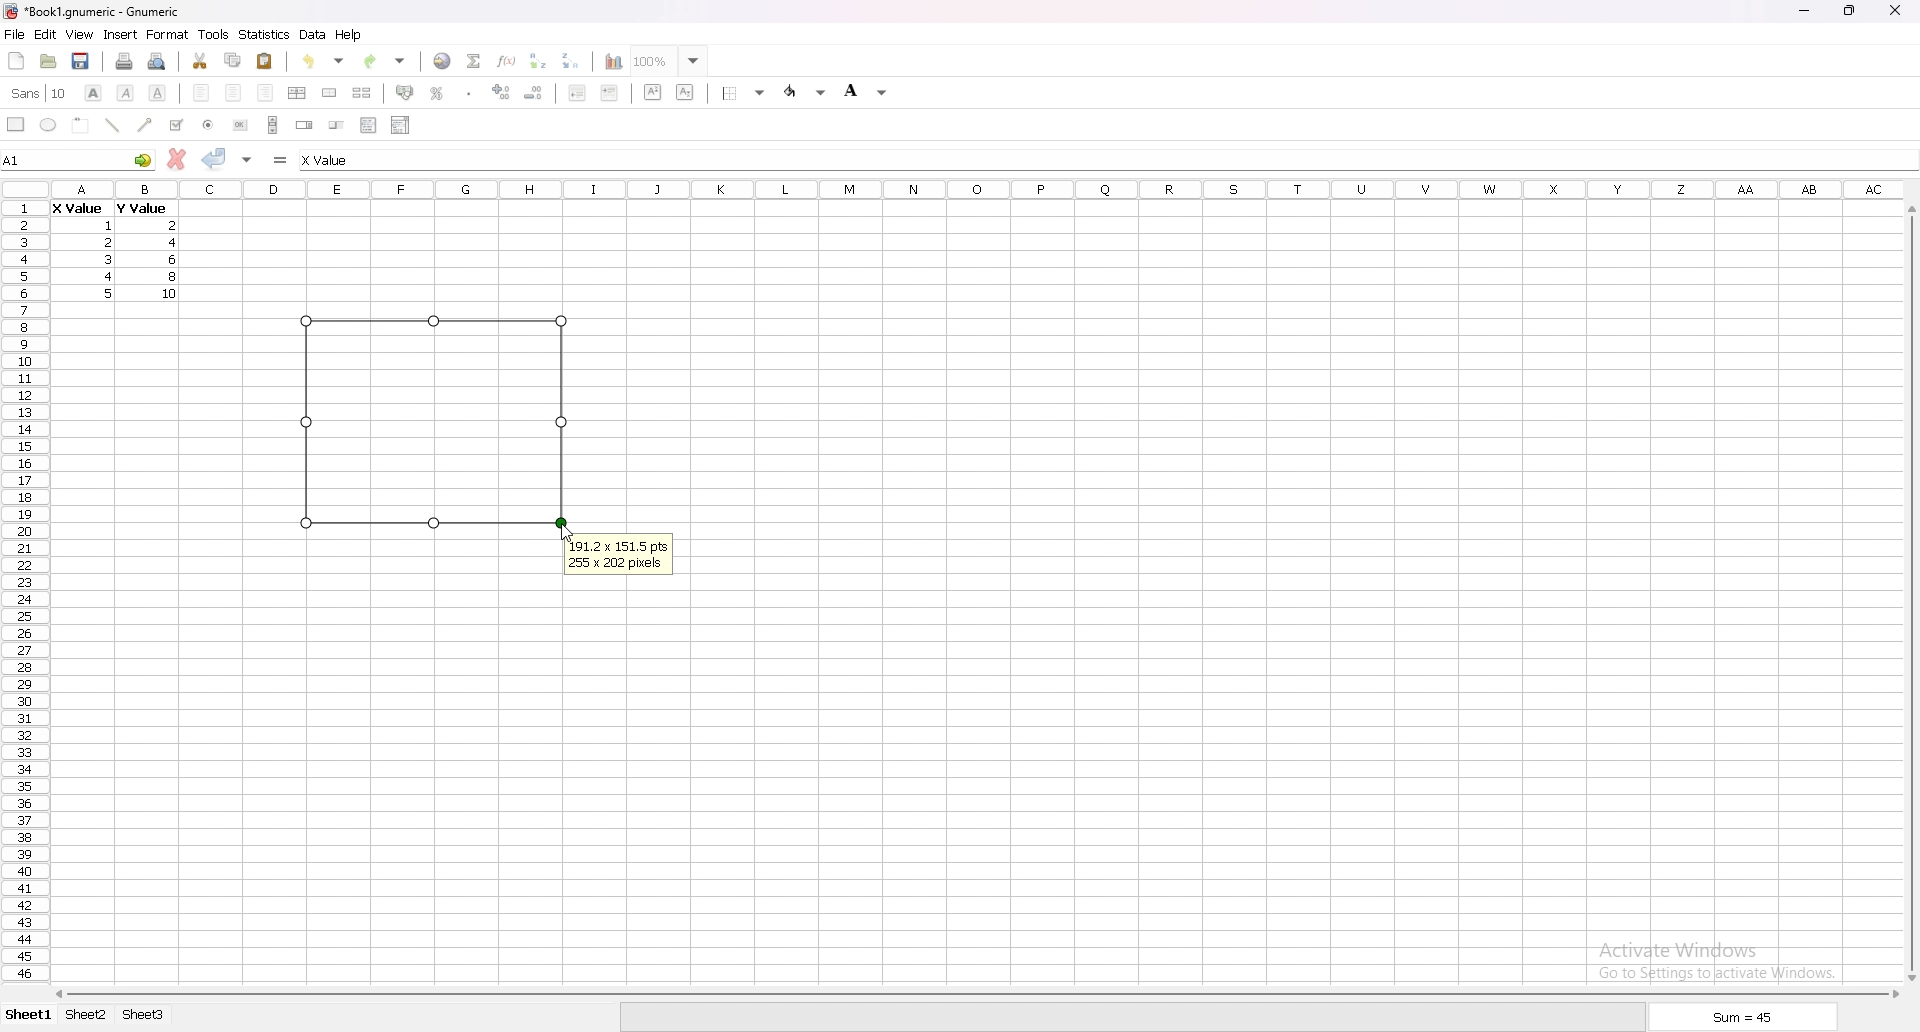 The image size is (1920, 1032). Describe the element at coordinates (323, 61) in the screenshot. I see `undo` at that location.